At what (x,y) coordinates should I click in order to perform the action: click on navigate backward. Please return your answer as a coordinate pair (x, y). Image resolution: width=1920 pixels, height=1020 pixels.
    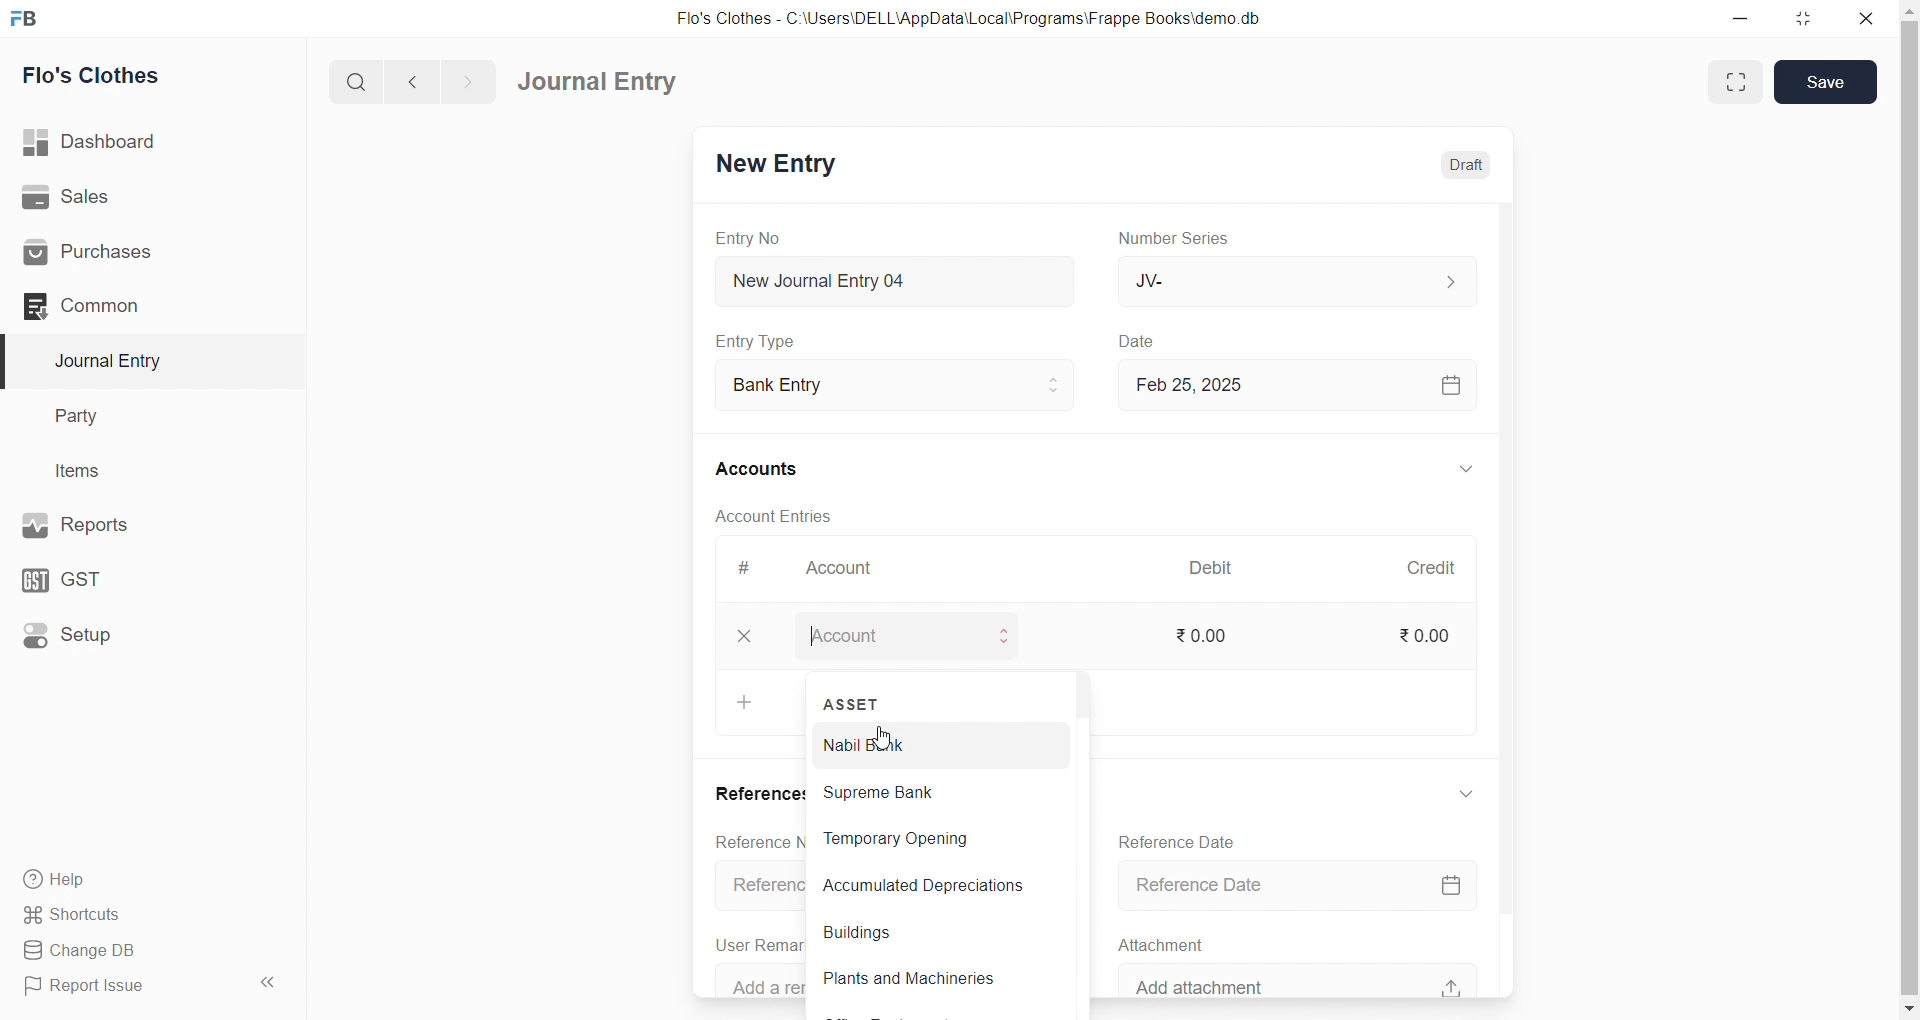
    Looking at the image, I should click on (421, 79).